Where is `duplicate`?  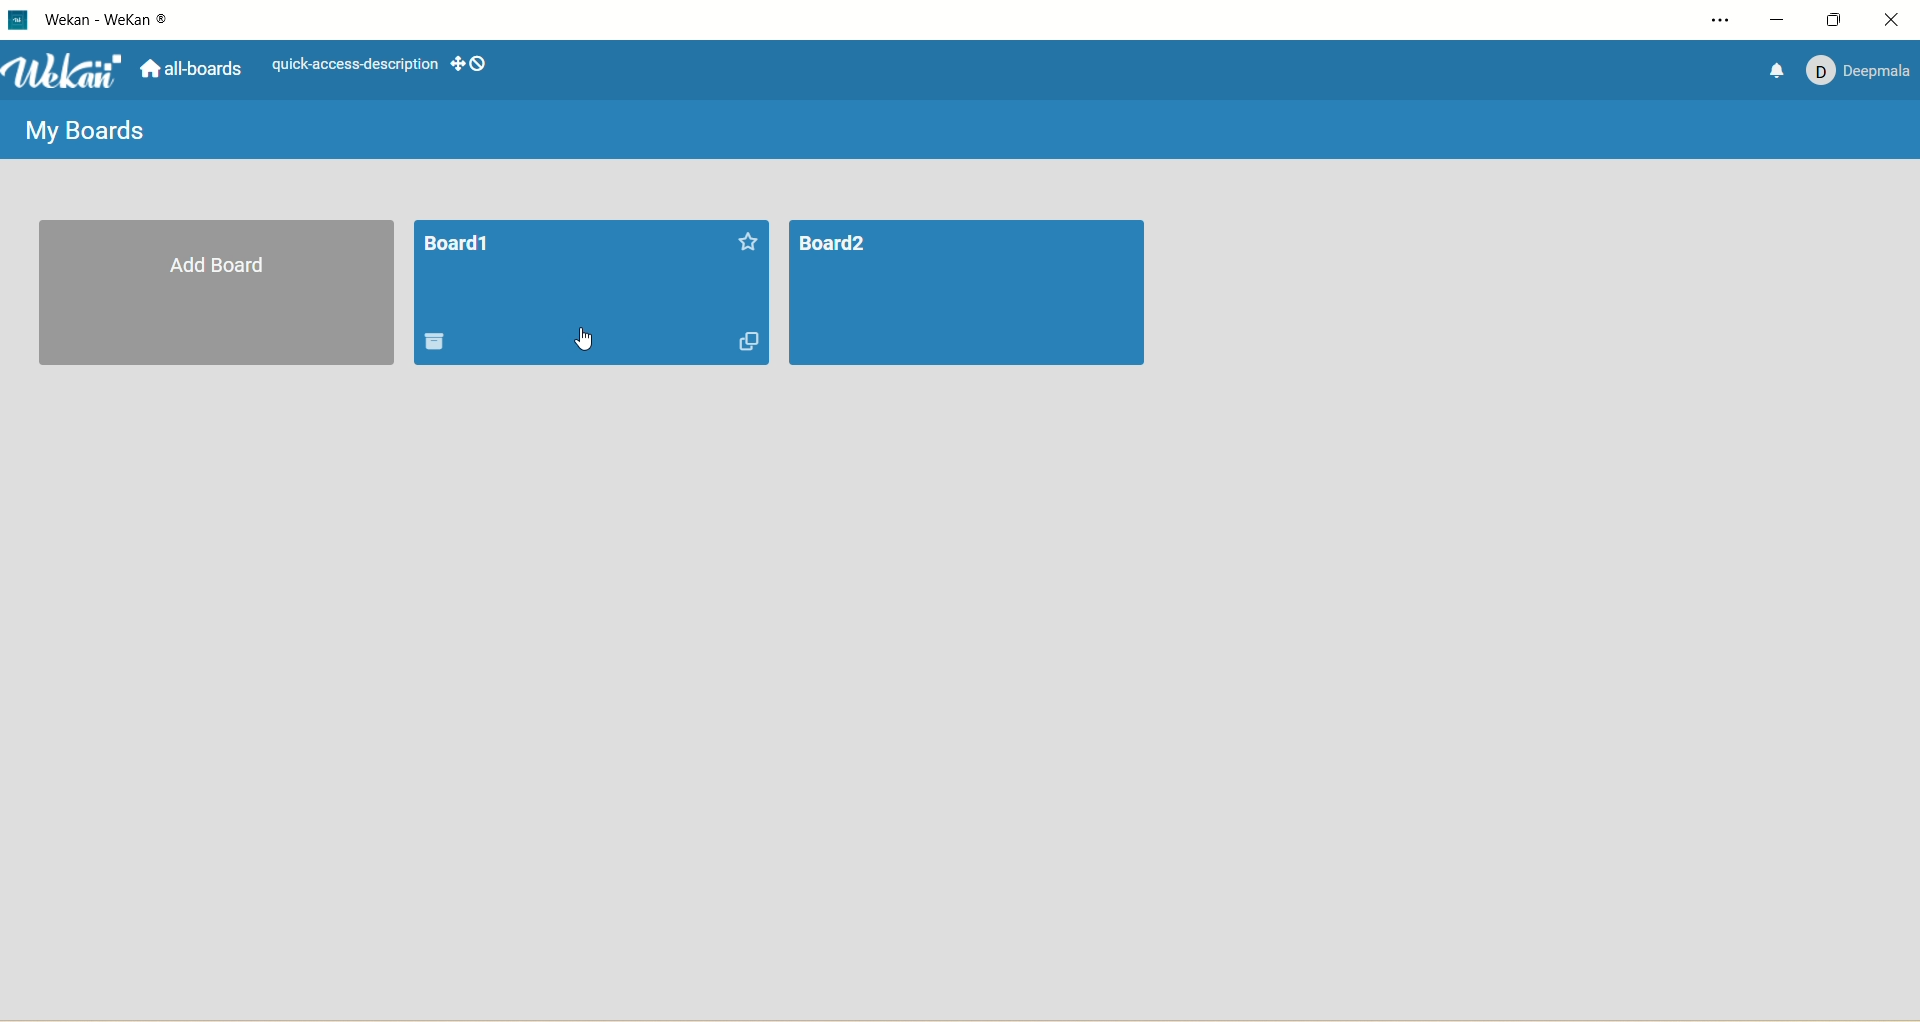 duplicate is located at coordinates (752, 345).